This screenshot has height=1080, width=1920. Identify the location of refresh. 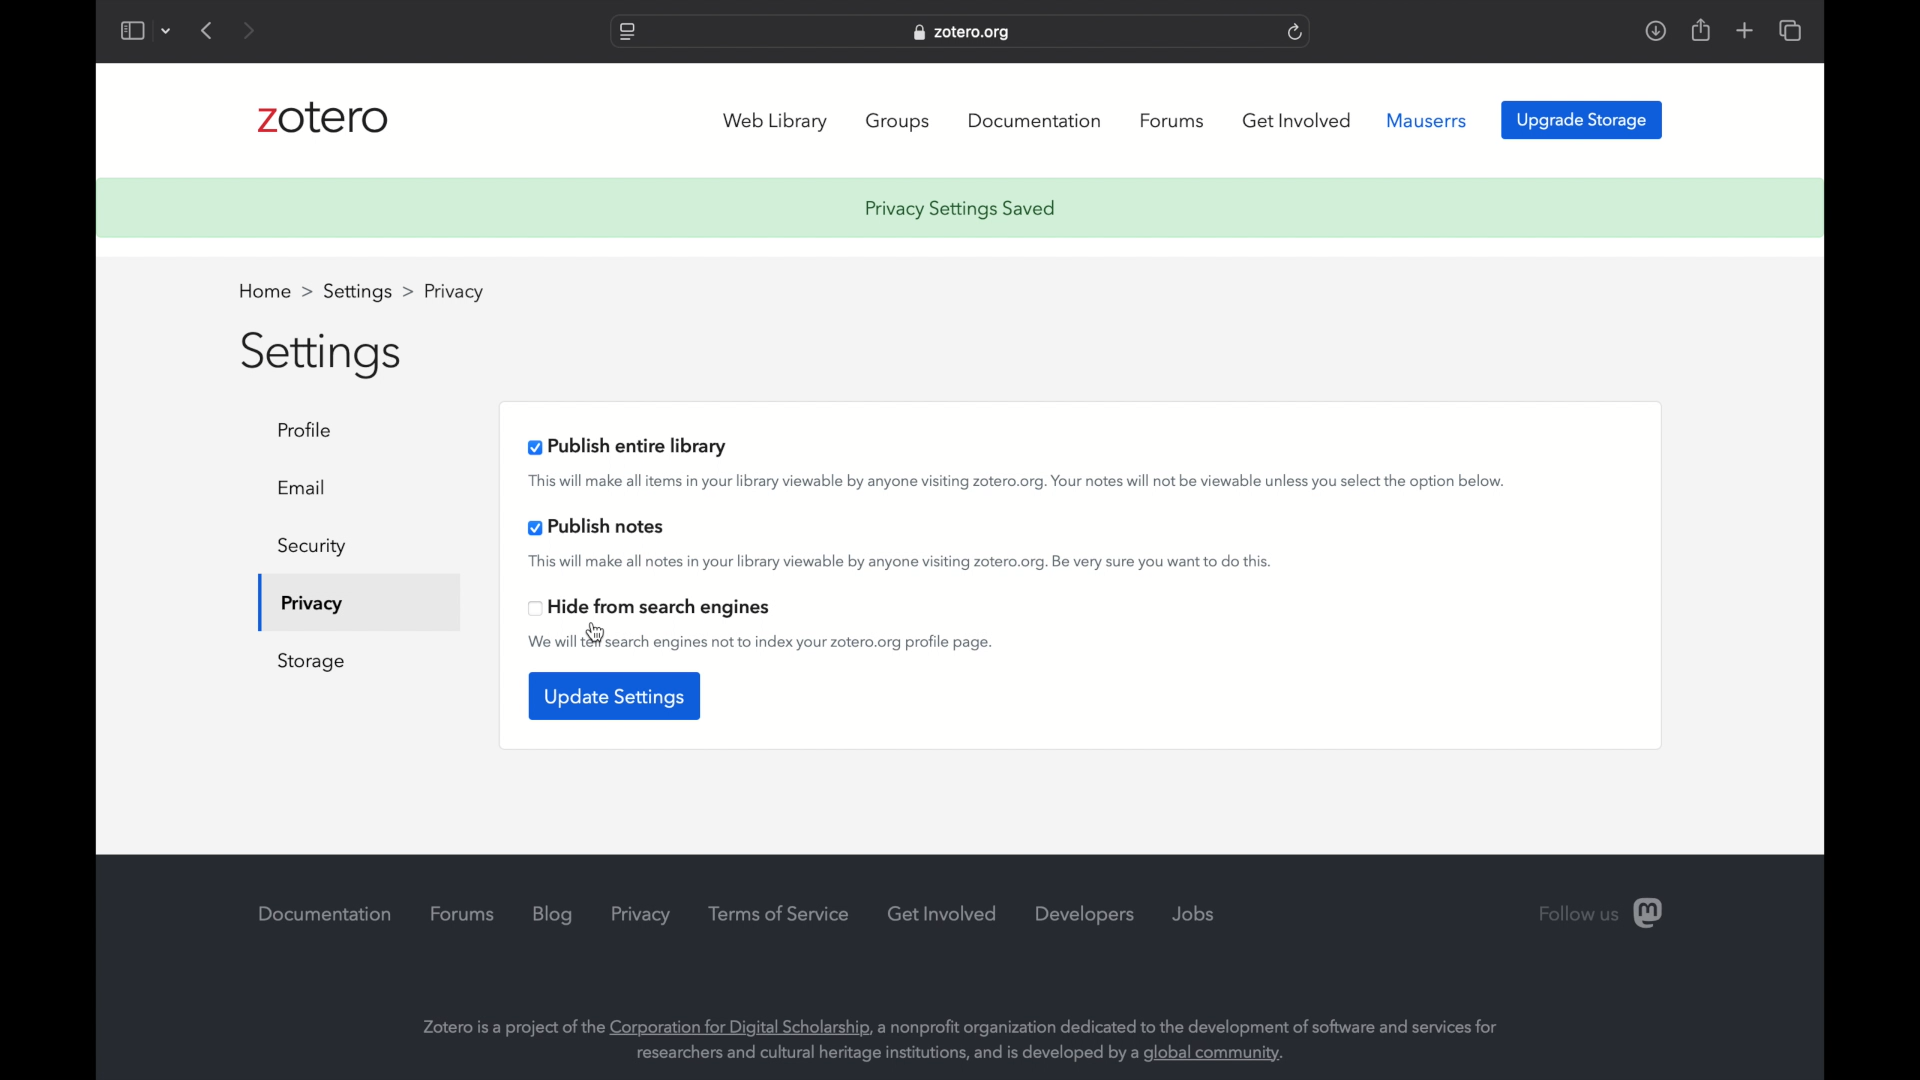
(1296, 31).